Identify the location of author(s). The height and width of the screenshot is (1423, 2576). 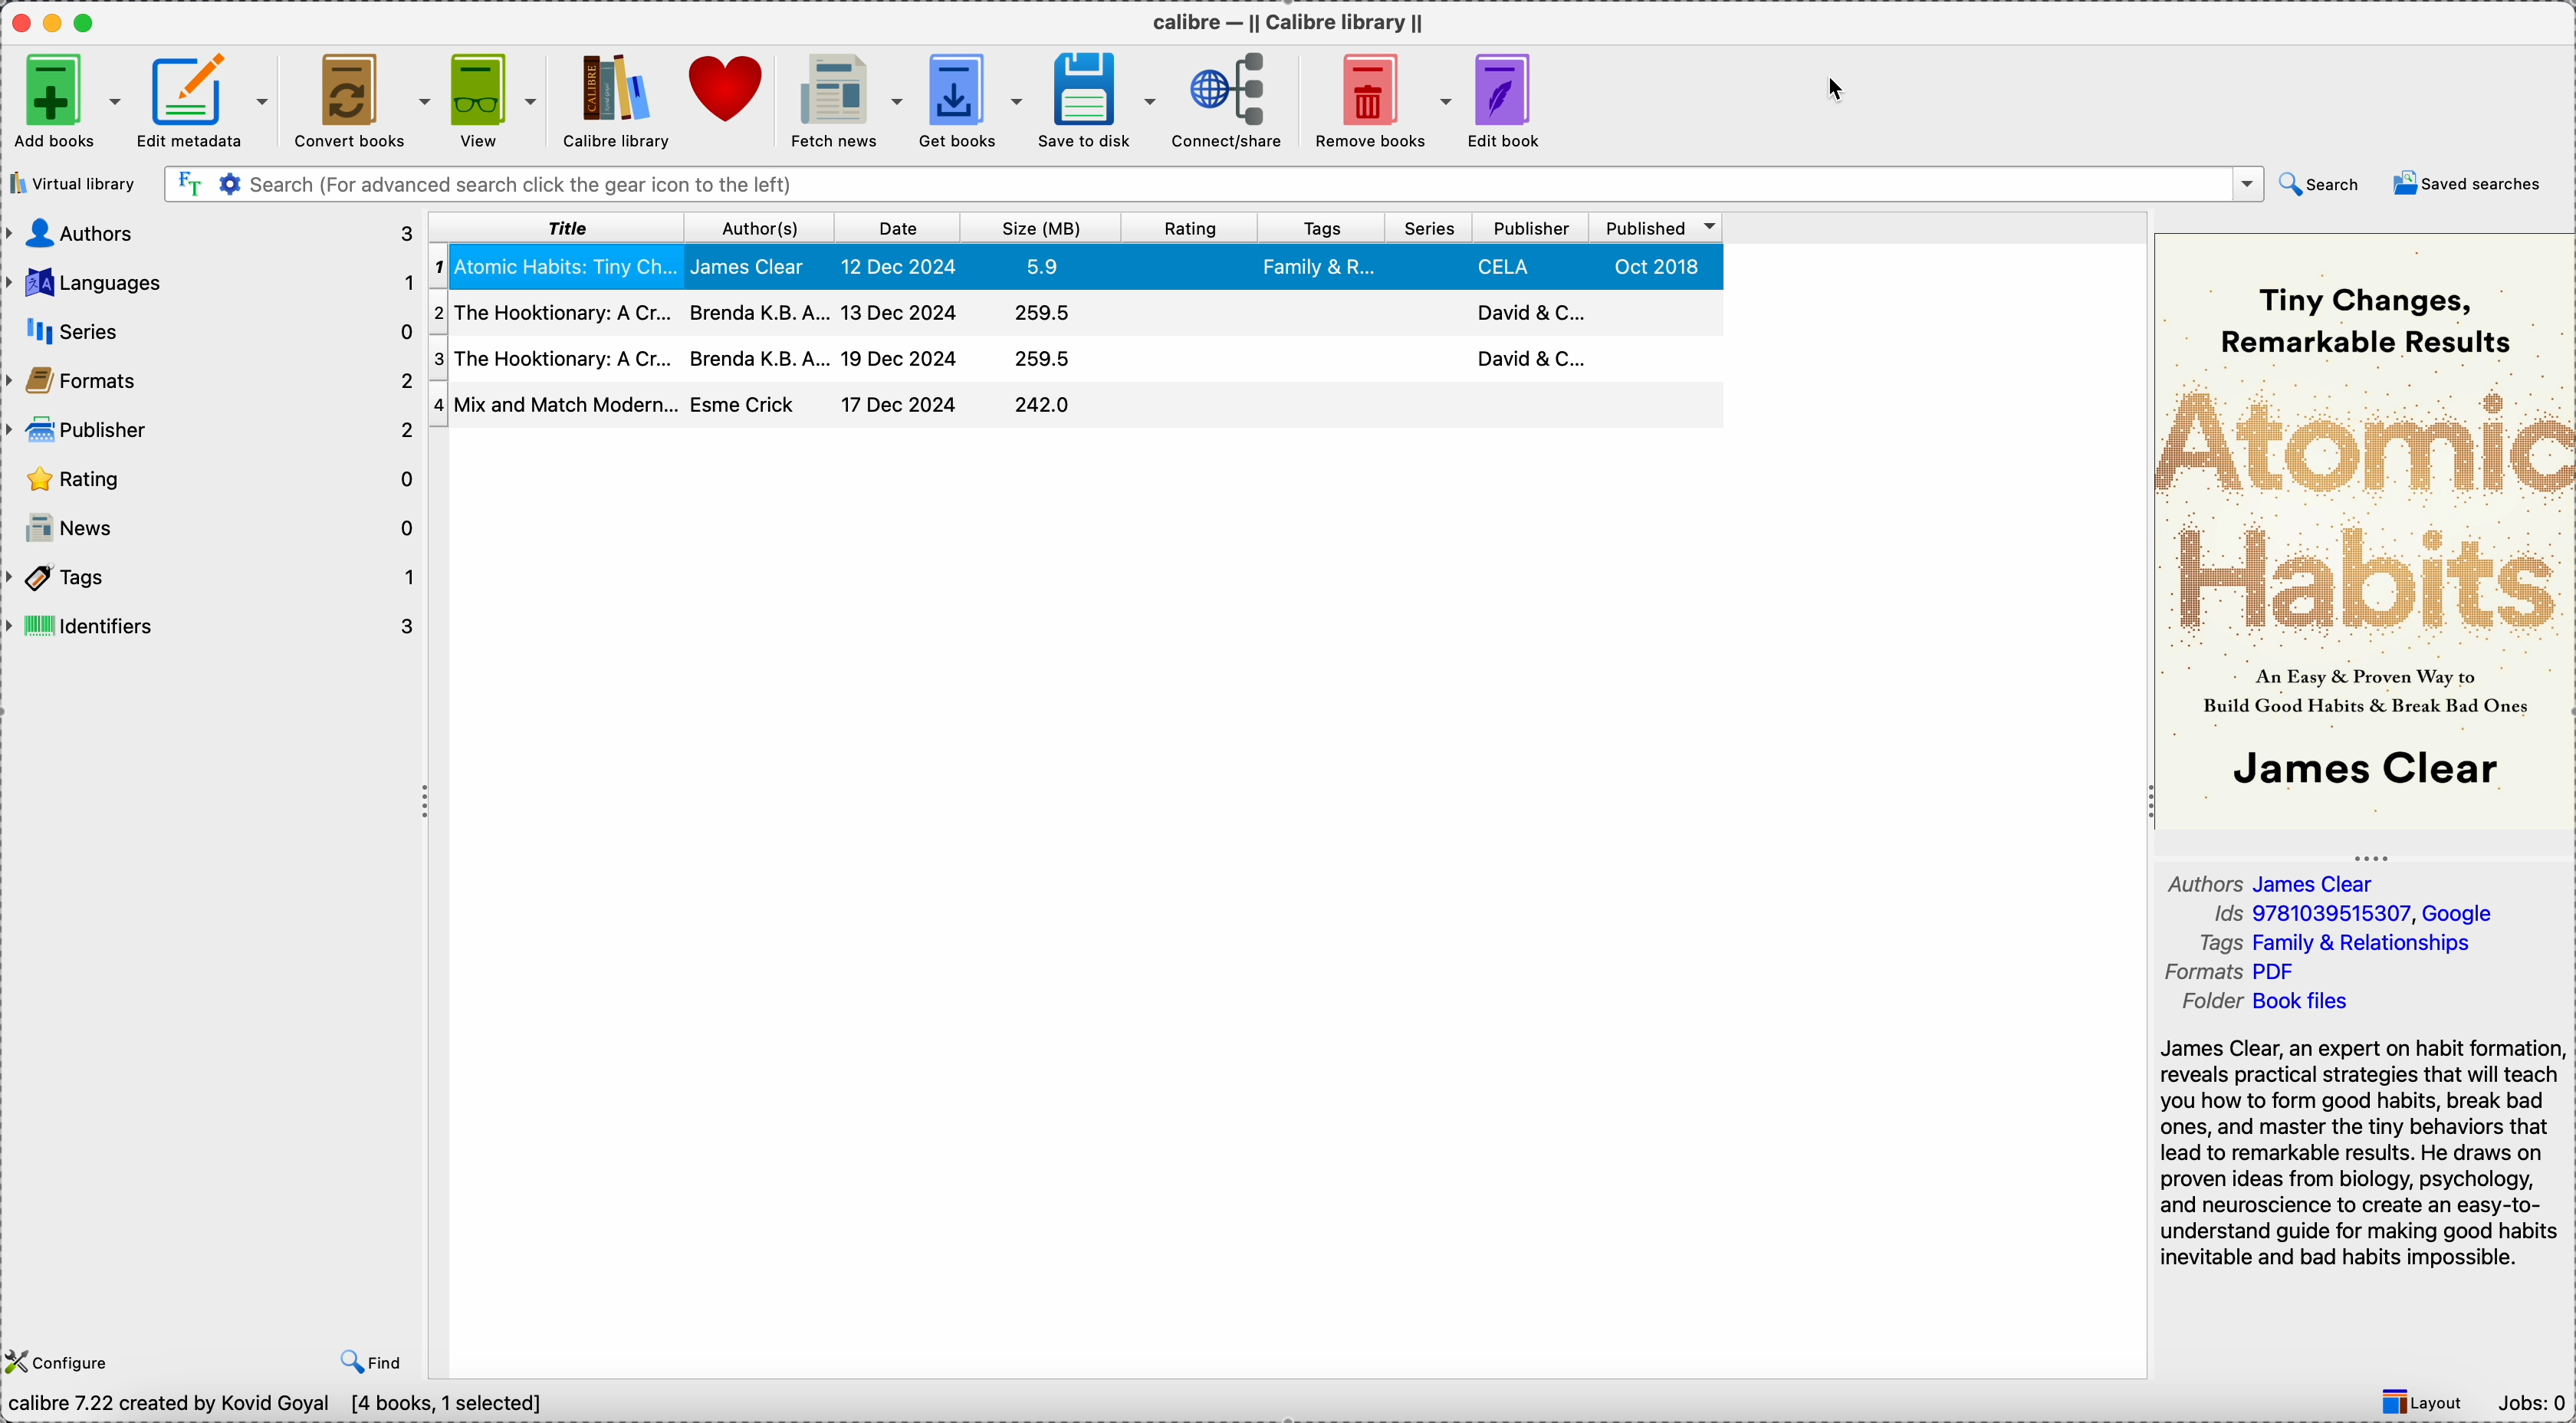
(755, 228).